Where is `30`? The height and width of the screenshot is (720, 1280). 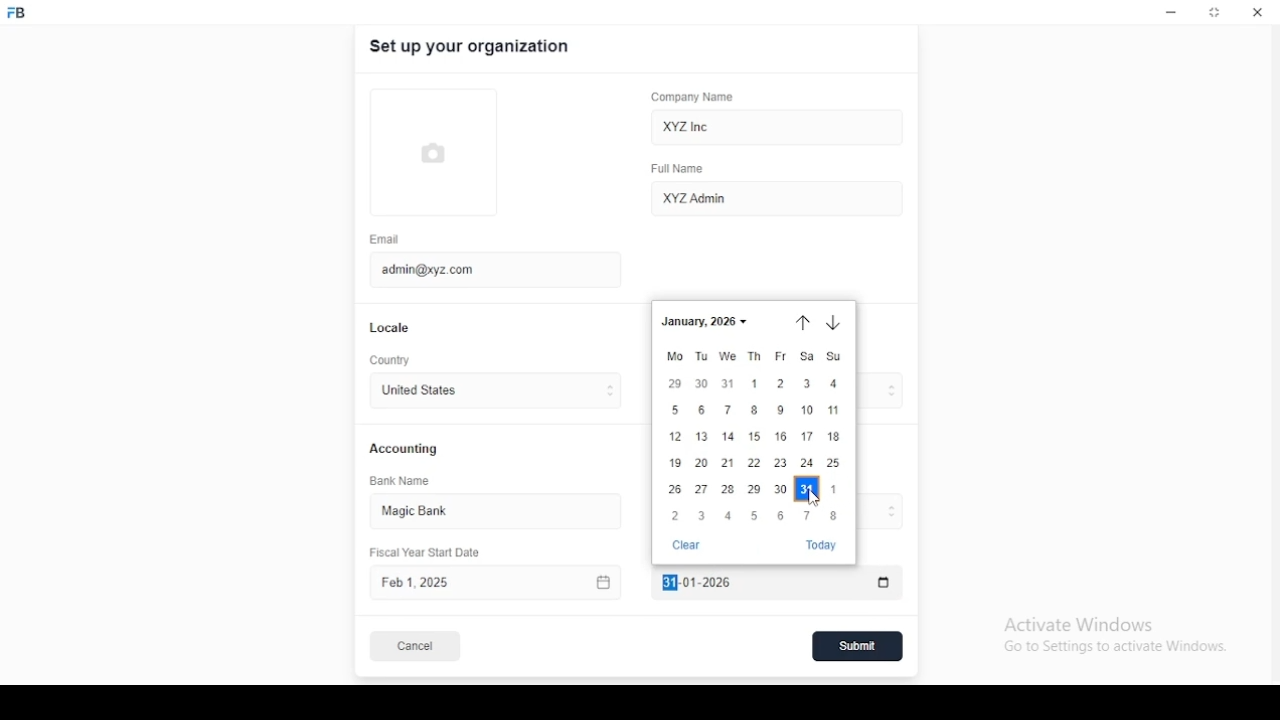
30 is located at coordinates (703, 384).